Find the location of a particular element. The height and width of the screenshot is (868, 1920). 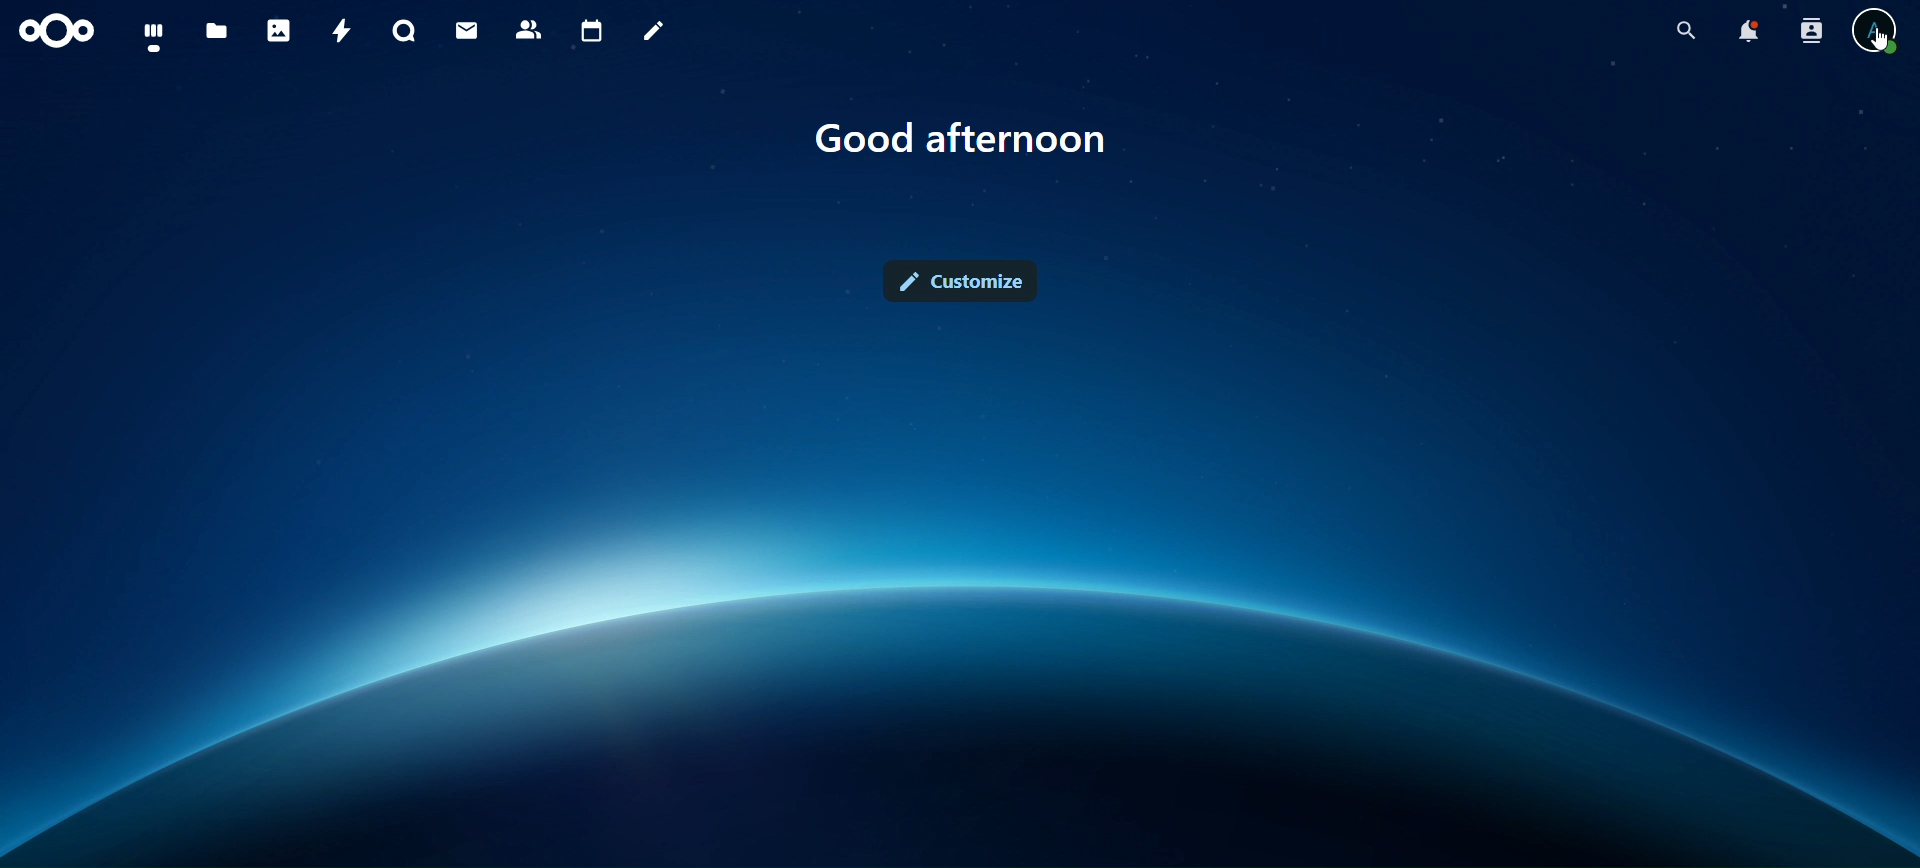

customize is located at coordinates (962, 281).